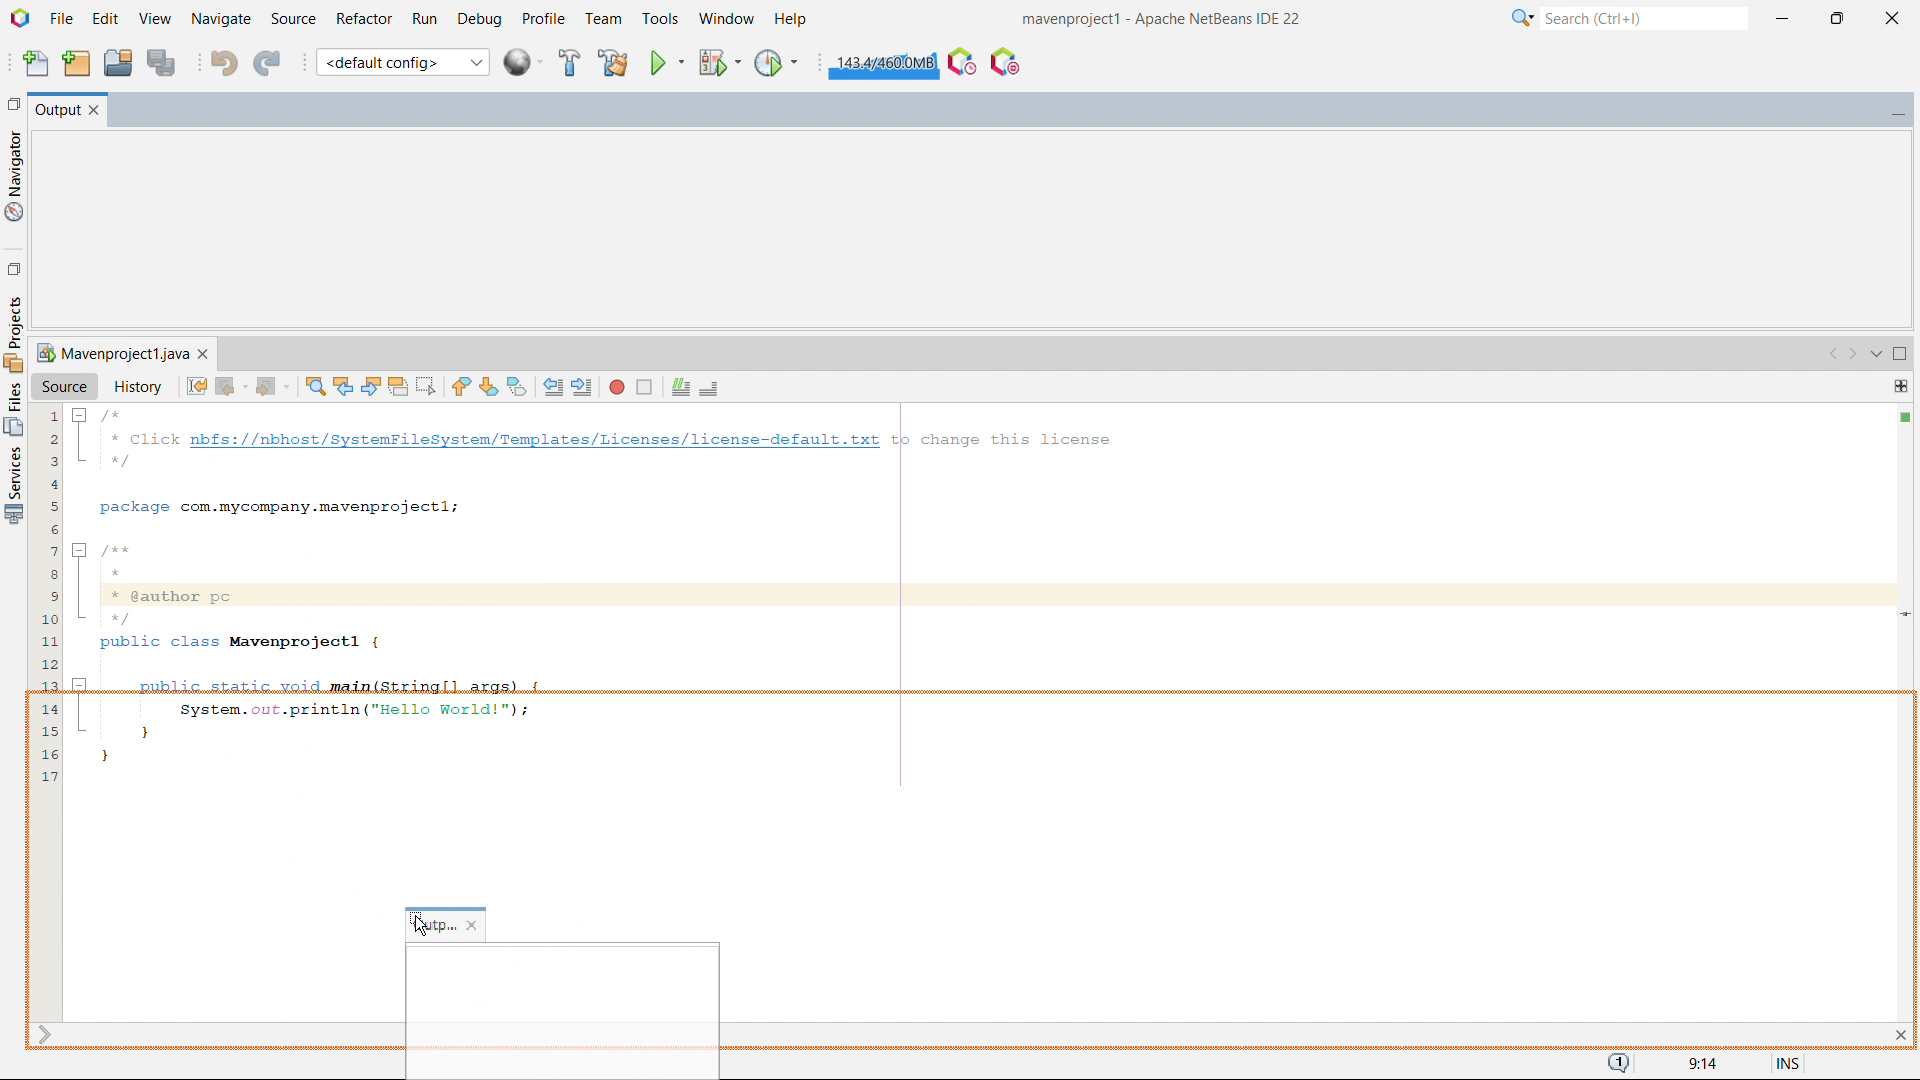 This screenshot has width=1920, height=1080. Describe the element at coordinates (12, 102) in the screenshot. I see `restore window group` at that location.